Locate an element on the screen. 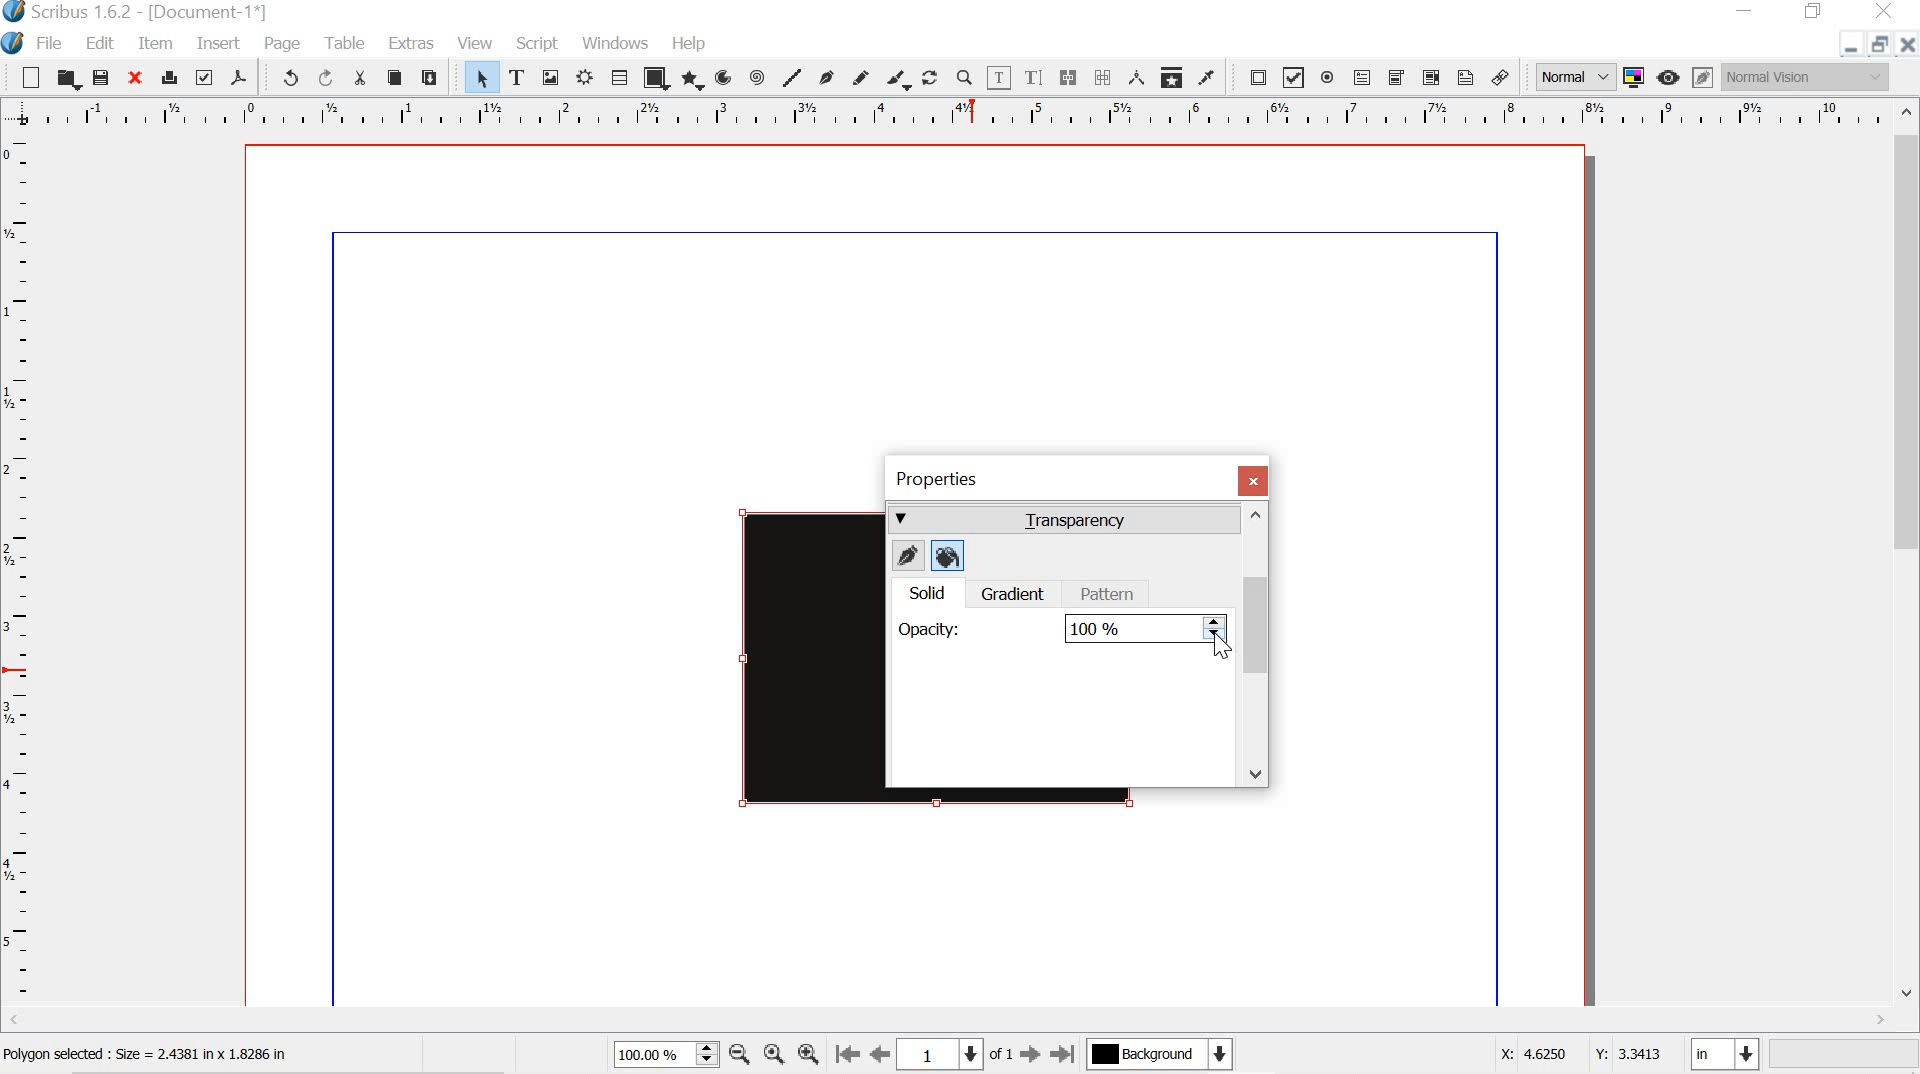 The image size is (1920, 1074). zoom in or out is located at coordinates (966, 78).